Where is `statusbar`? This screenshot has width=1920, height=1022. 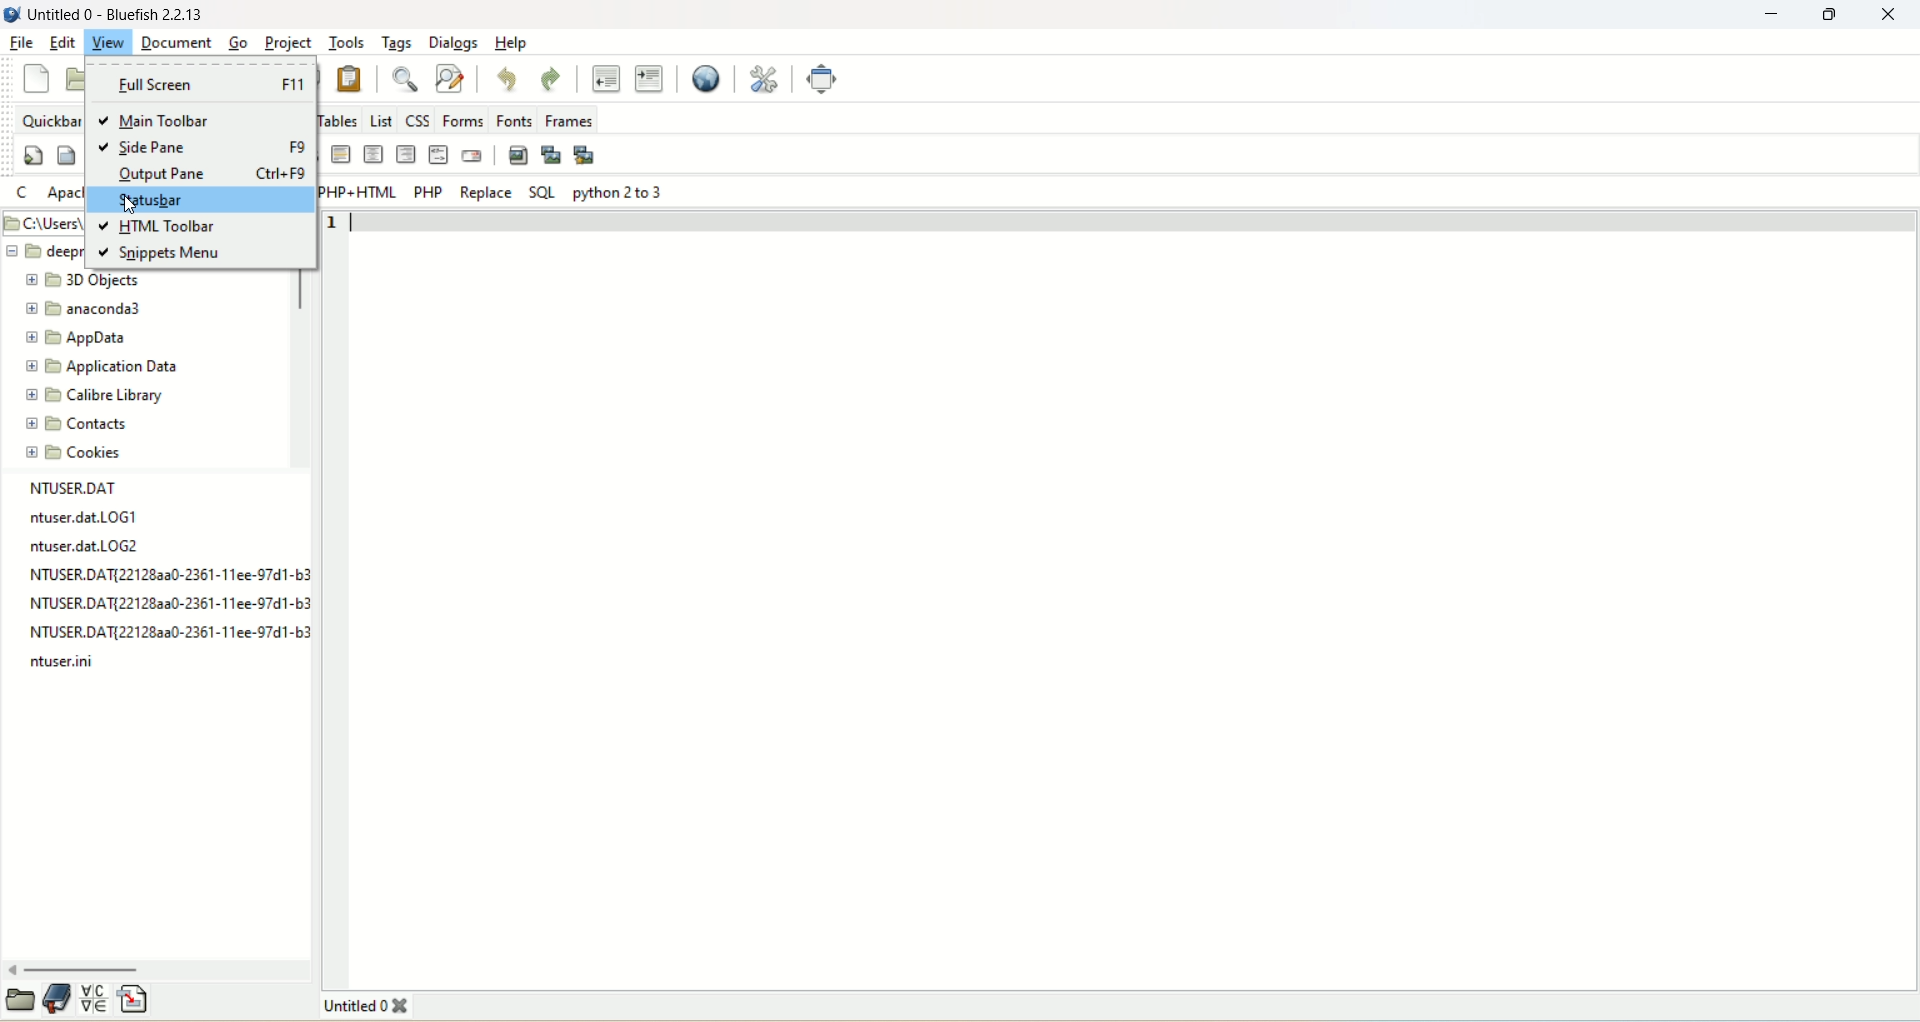
statusbar is located at coordinates (199, 202).